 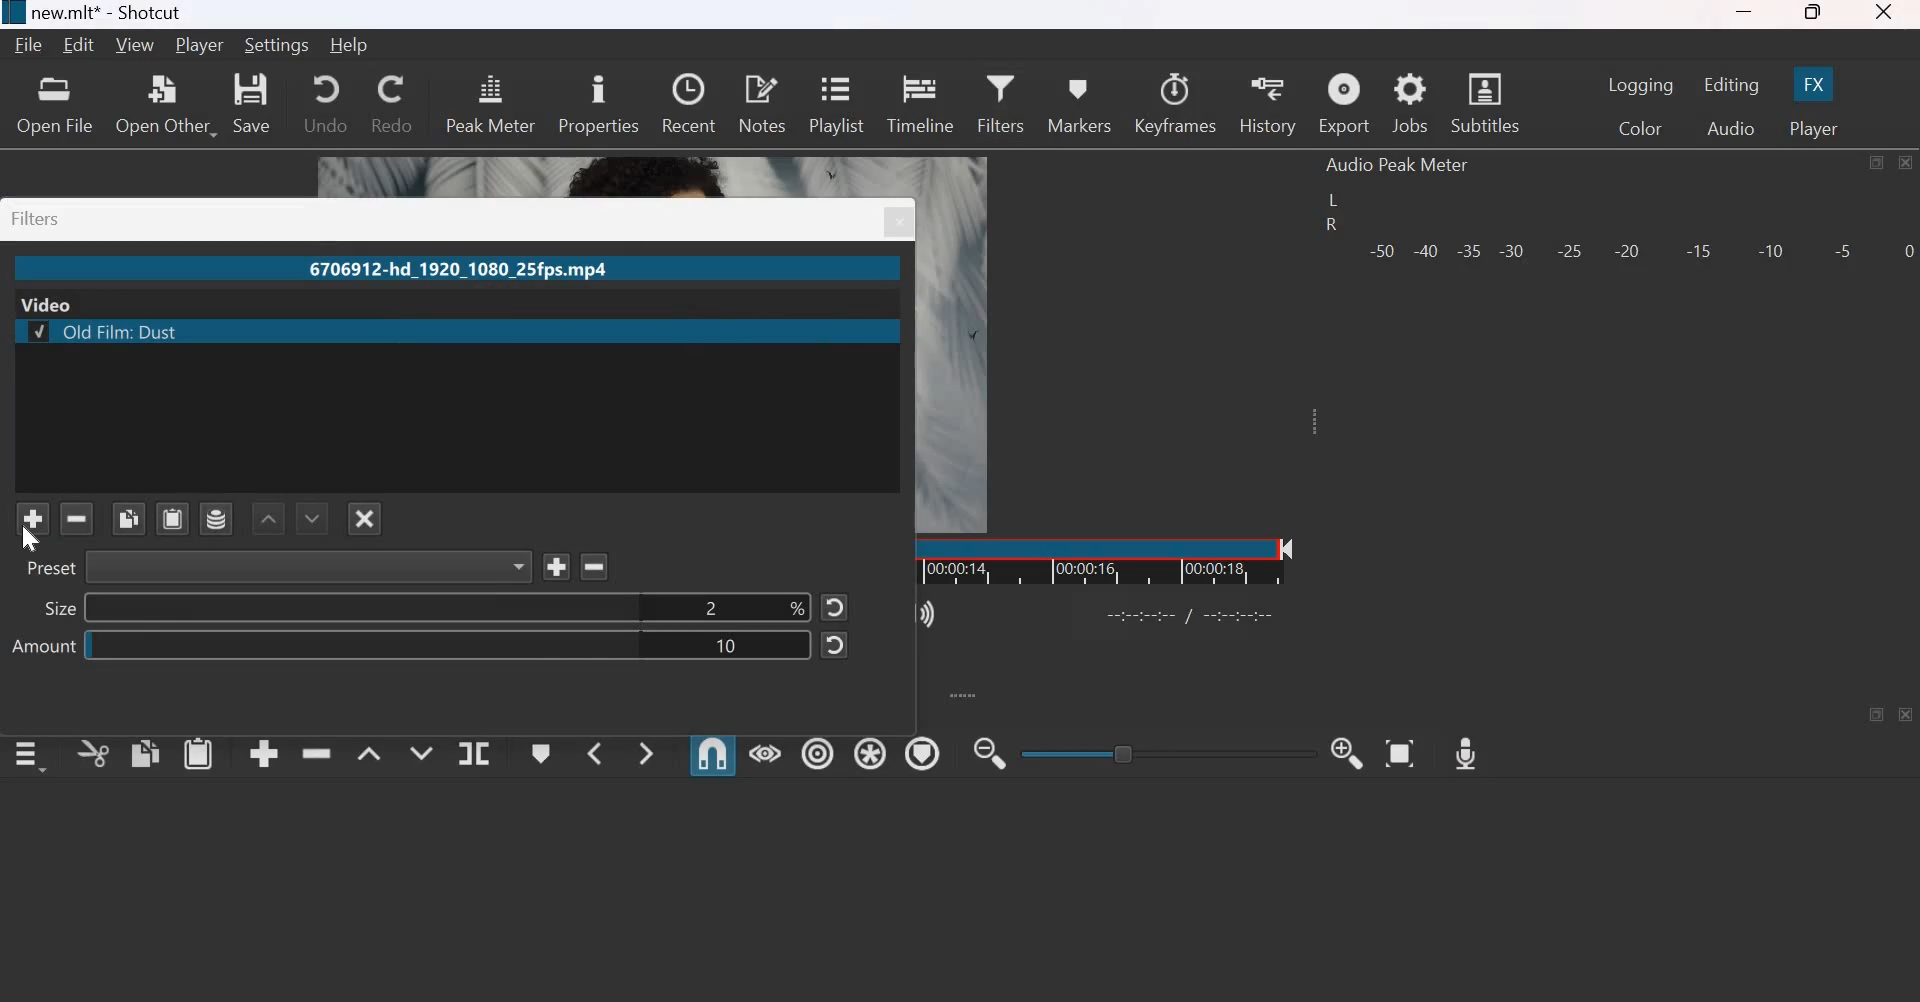 I want to click on remove selected filter, so click(x=77, y=518).